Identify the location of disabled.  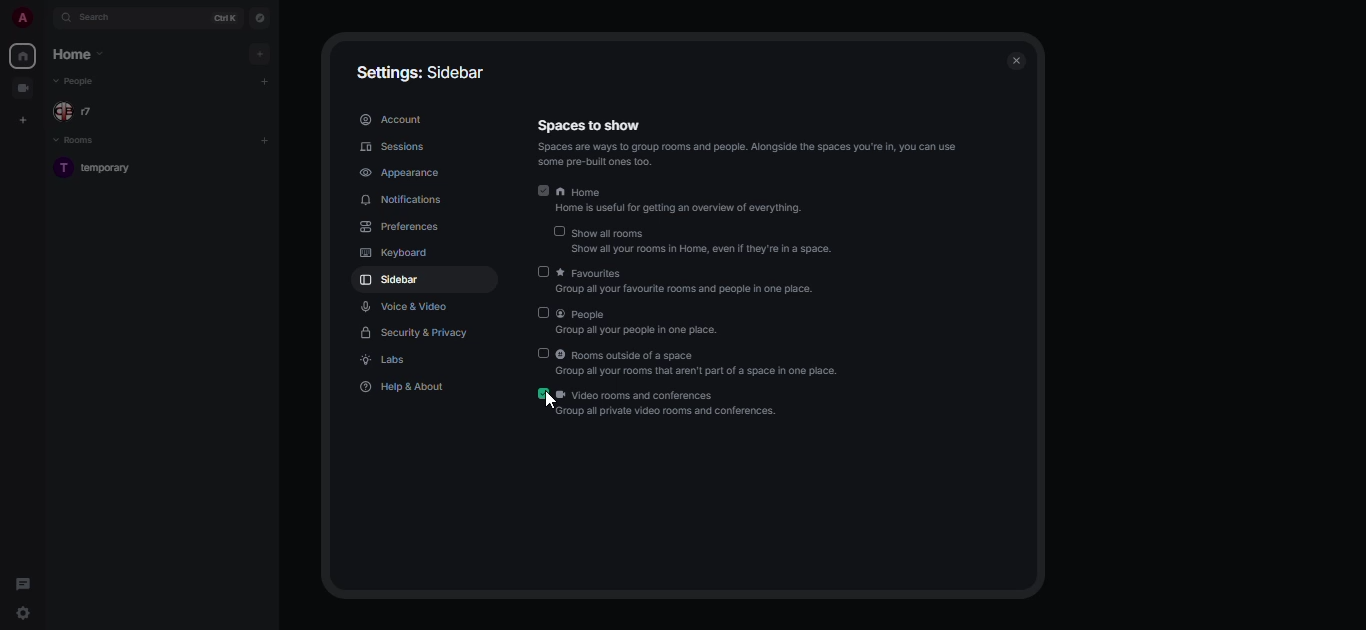
(540, 271).